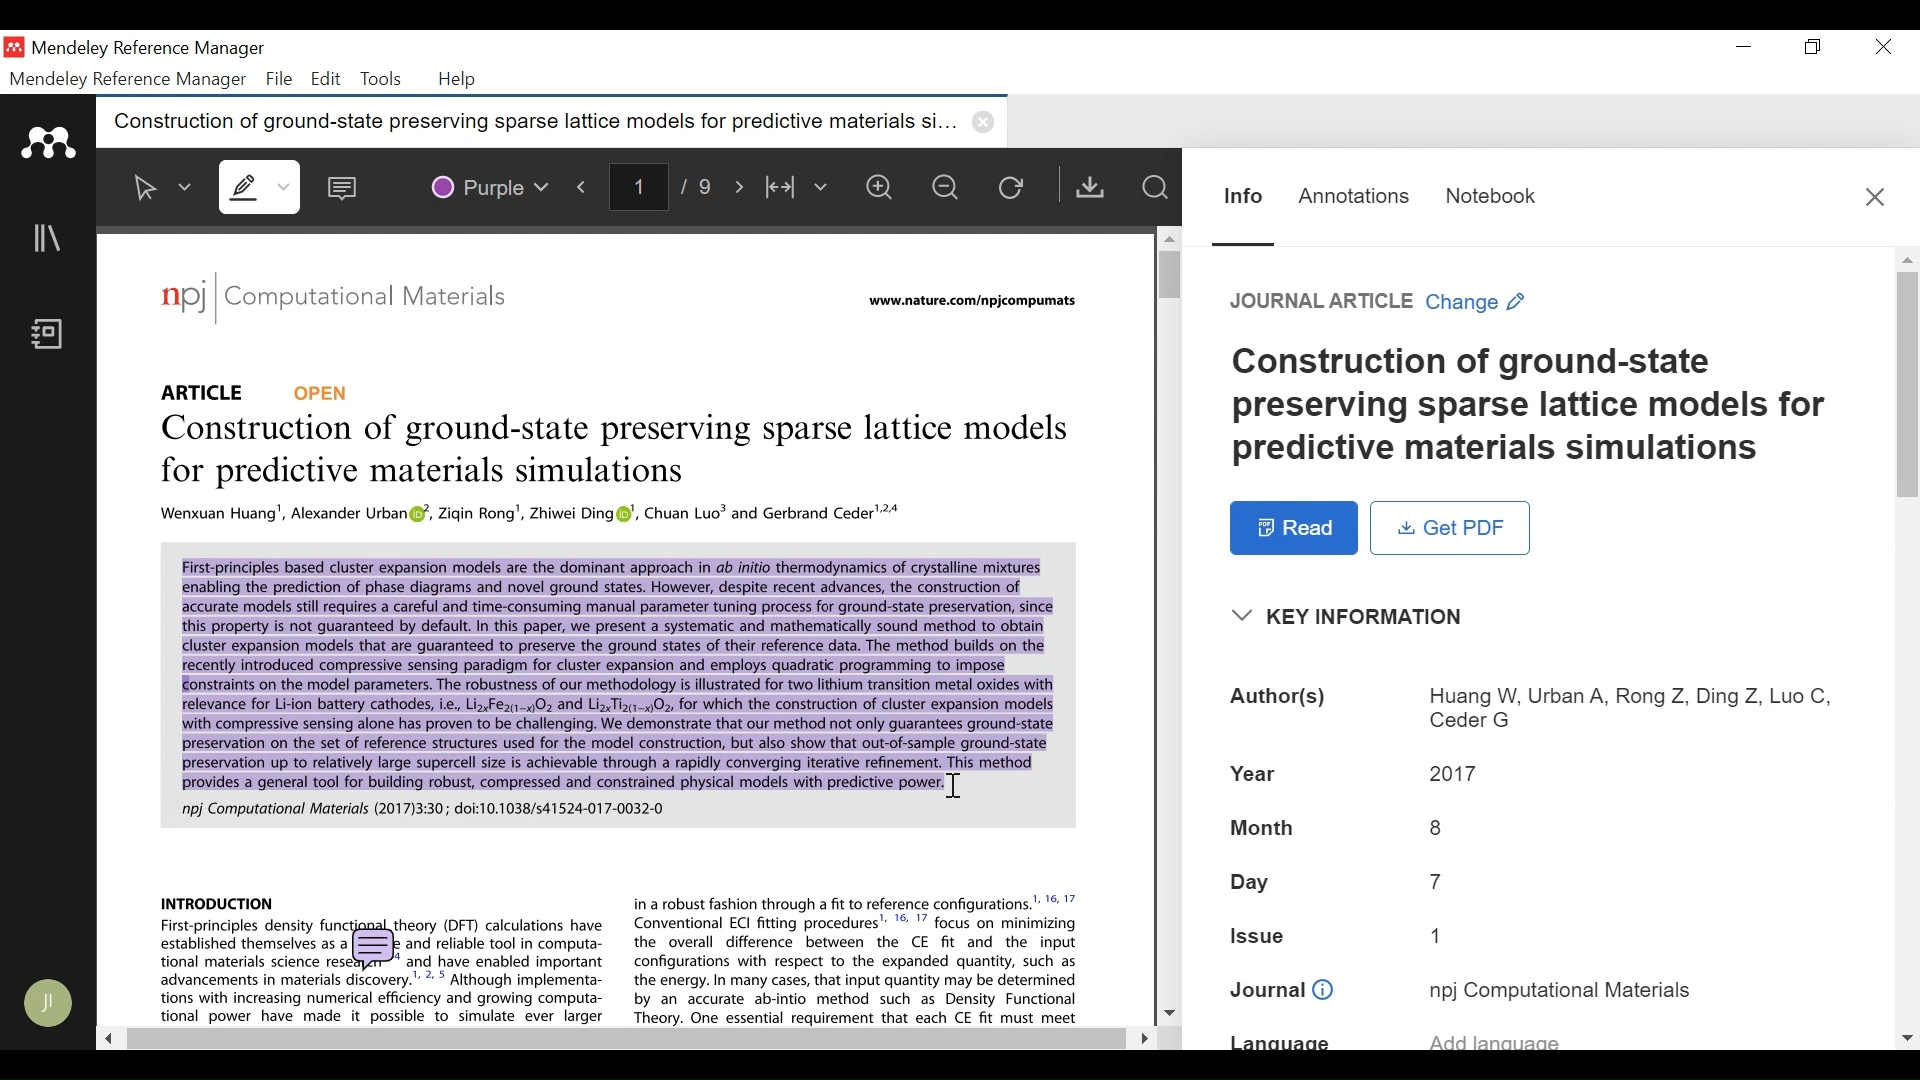  What do you see at coordinates (106, 1037) in the screenshot?
I see `Scroll Left` at bounding box center [106, 1037].